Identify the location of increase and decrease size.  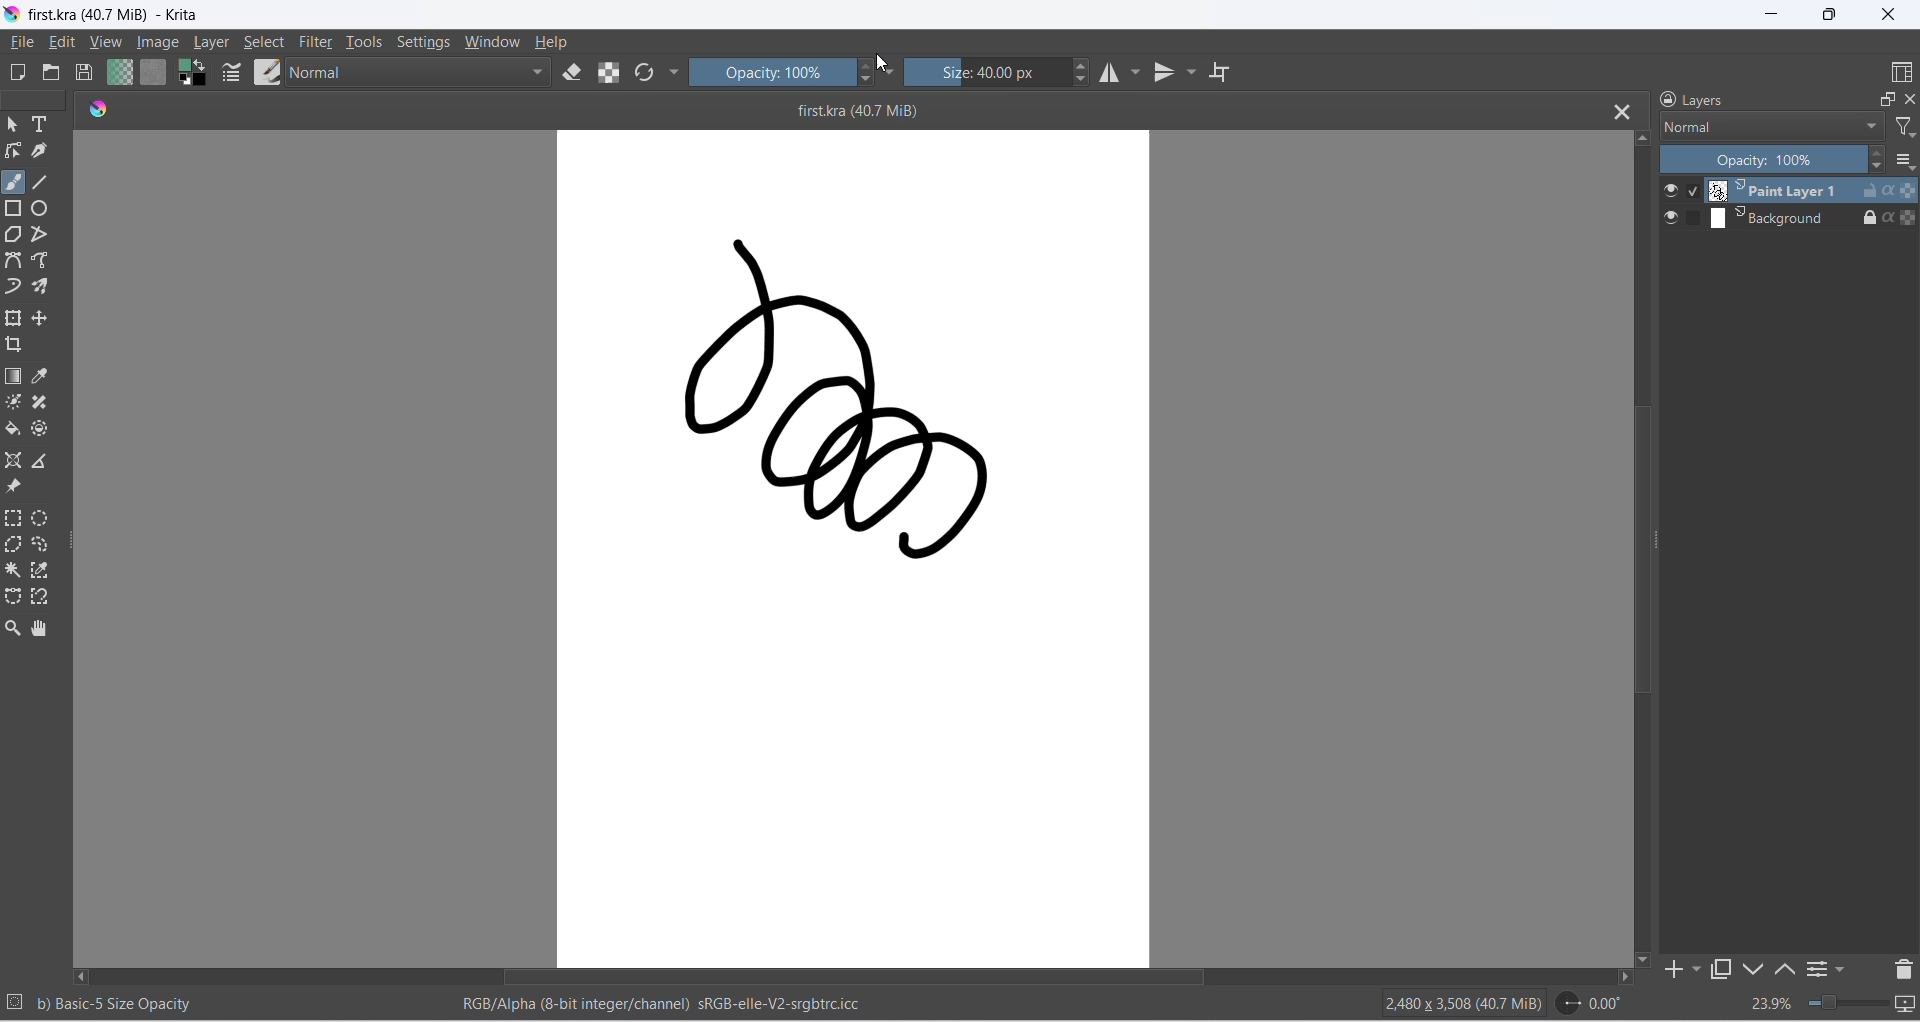
(1081, 72).